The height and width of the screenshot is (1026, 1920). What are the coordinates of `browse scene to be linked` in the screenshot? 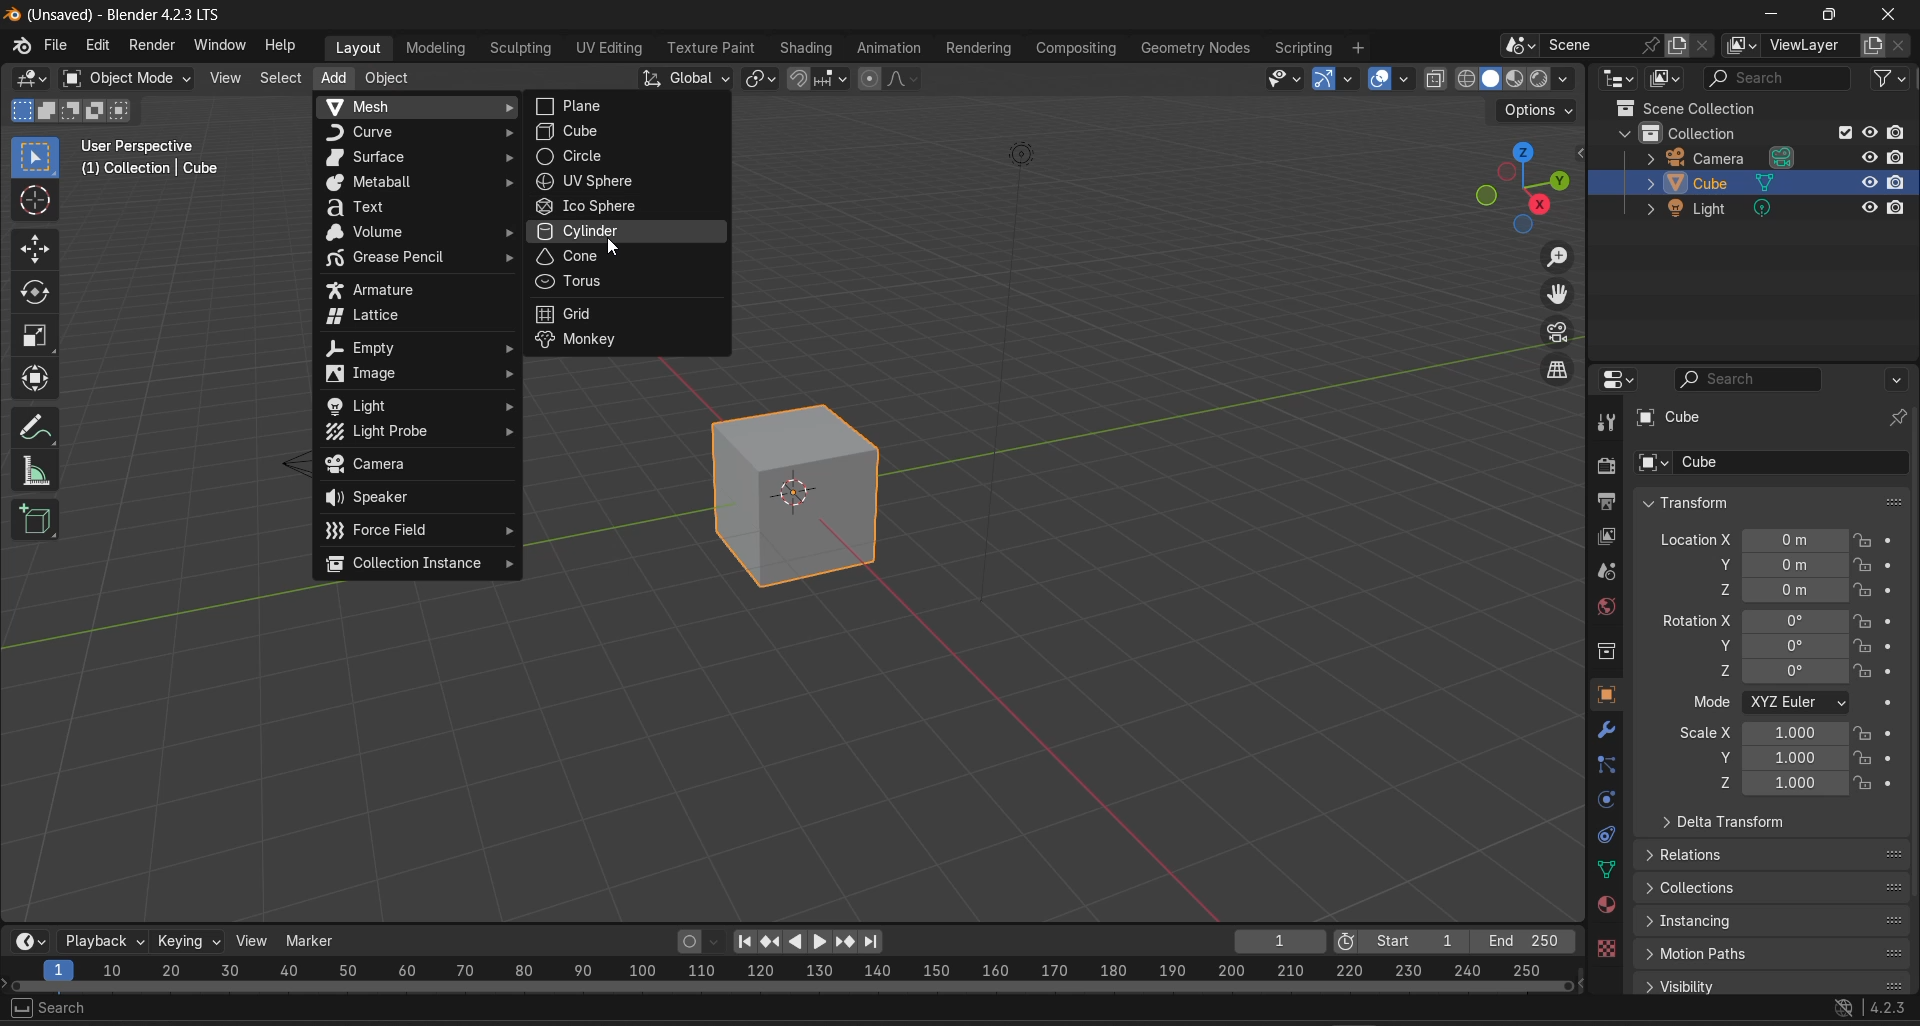 It's located at (1519, 45).